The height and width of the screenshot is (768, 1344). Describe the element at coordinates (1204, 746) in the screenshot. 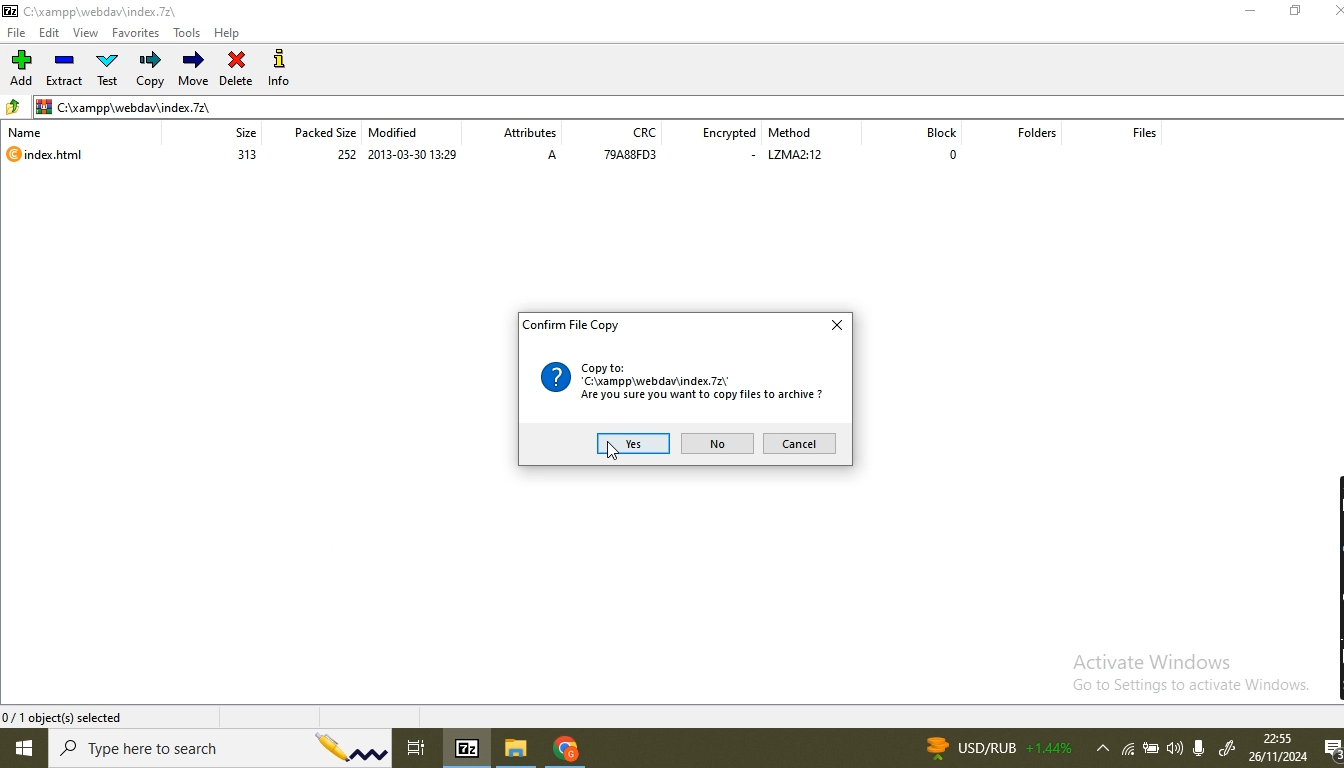

I see `microphone` at that location.